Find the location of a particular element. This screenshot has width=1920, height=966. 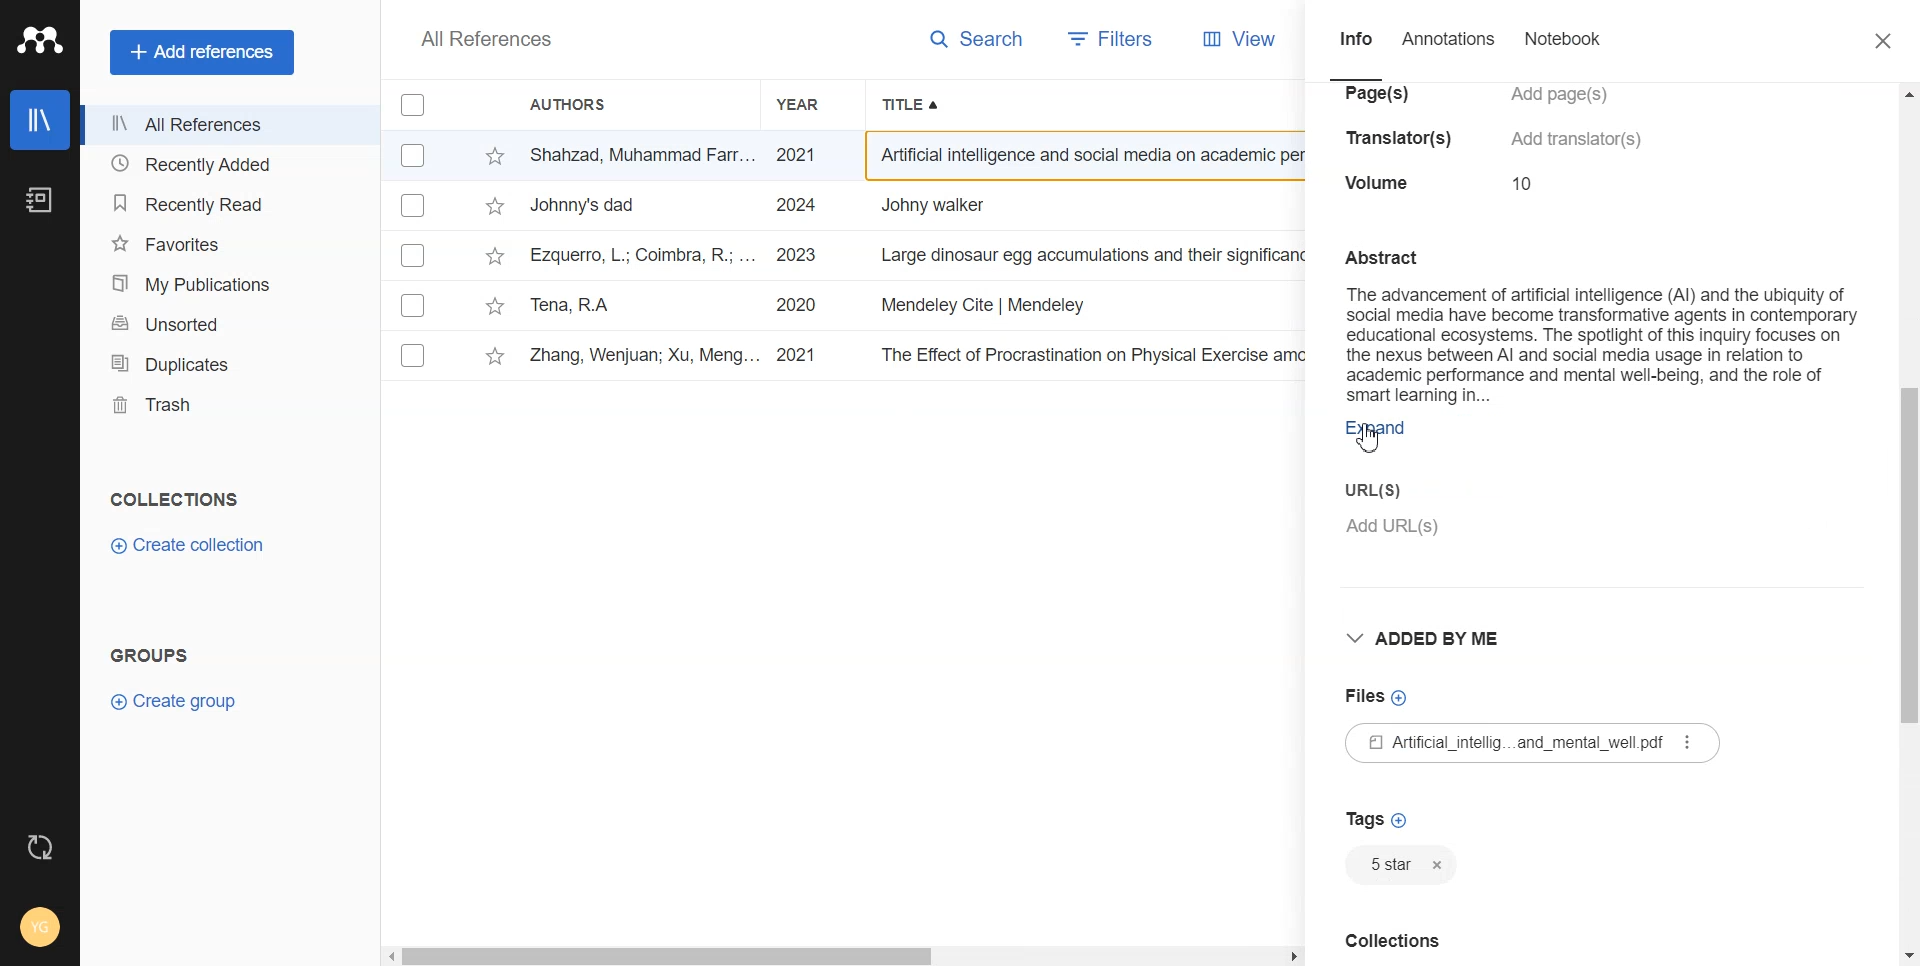

Unsorted is located at coordinates (215, 324).